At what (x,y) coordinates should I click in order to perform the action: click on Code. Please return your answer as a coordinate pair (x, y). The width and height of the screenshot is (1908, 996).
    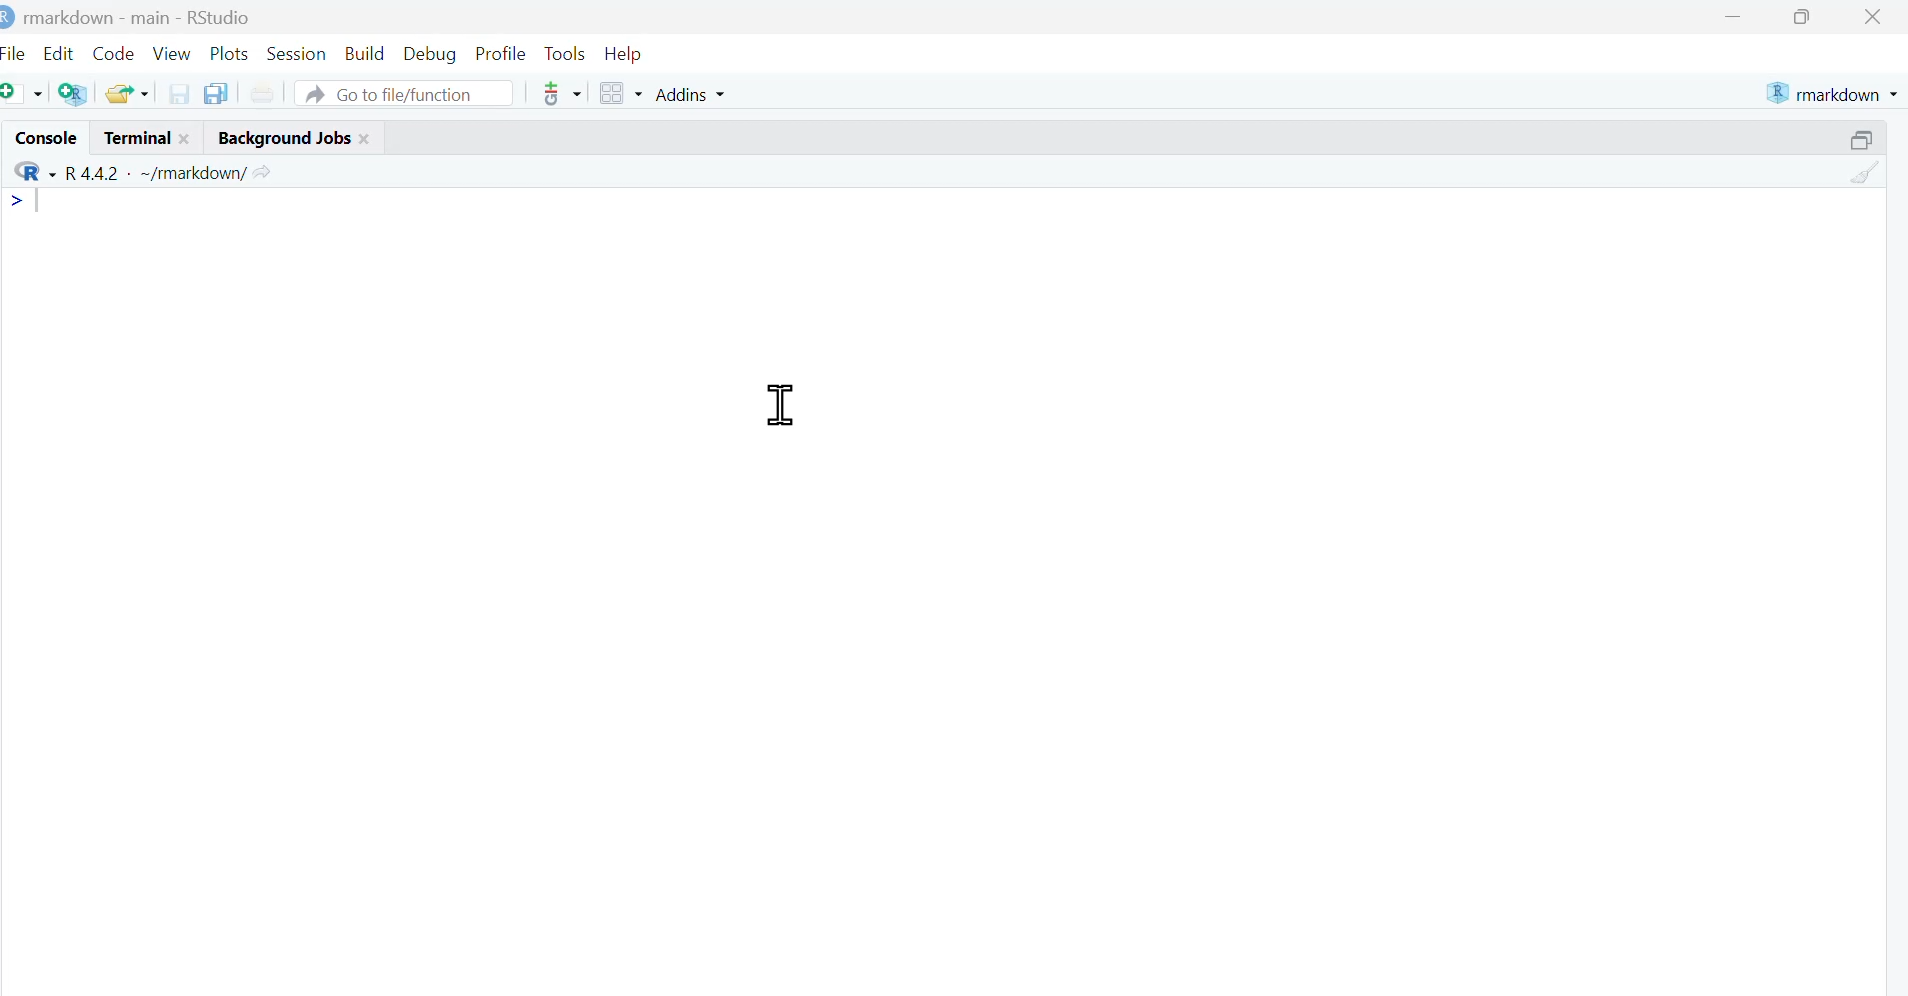
    Looking at the image, I should click on (114, 48).